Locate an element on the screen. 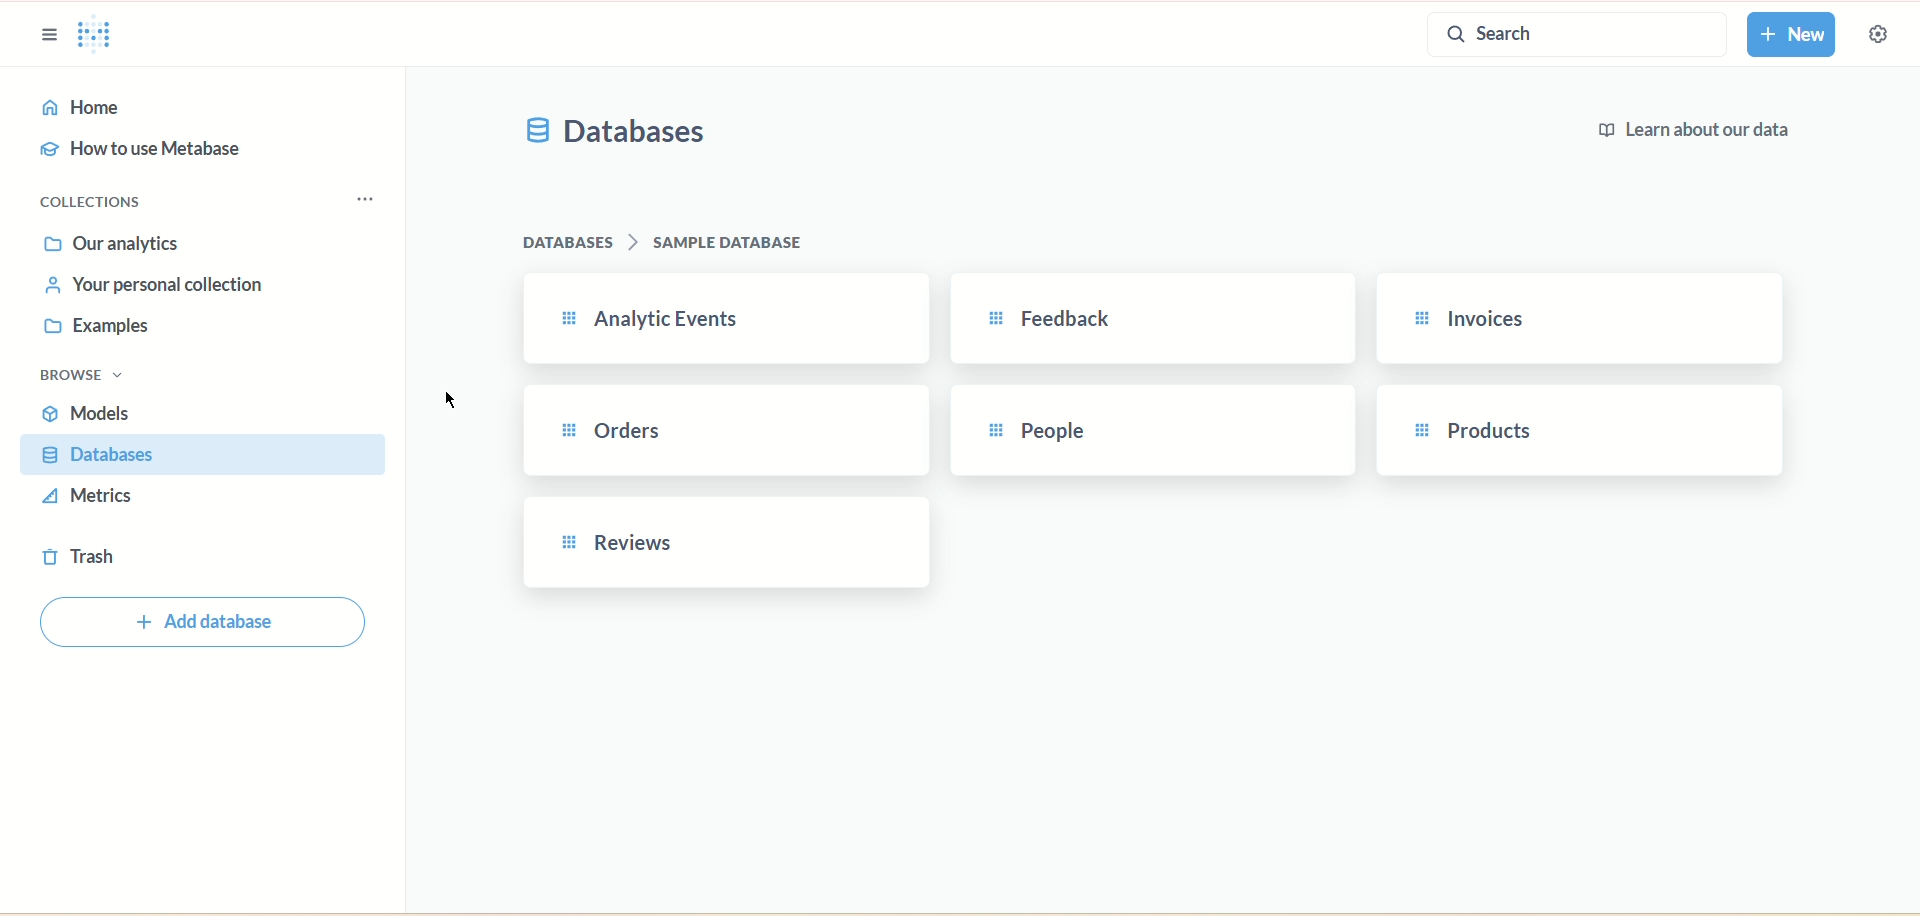 This screenshot has height=916, width=1920. settings is located at coordinates (1888, 37).